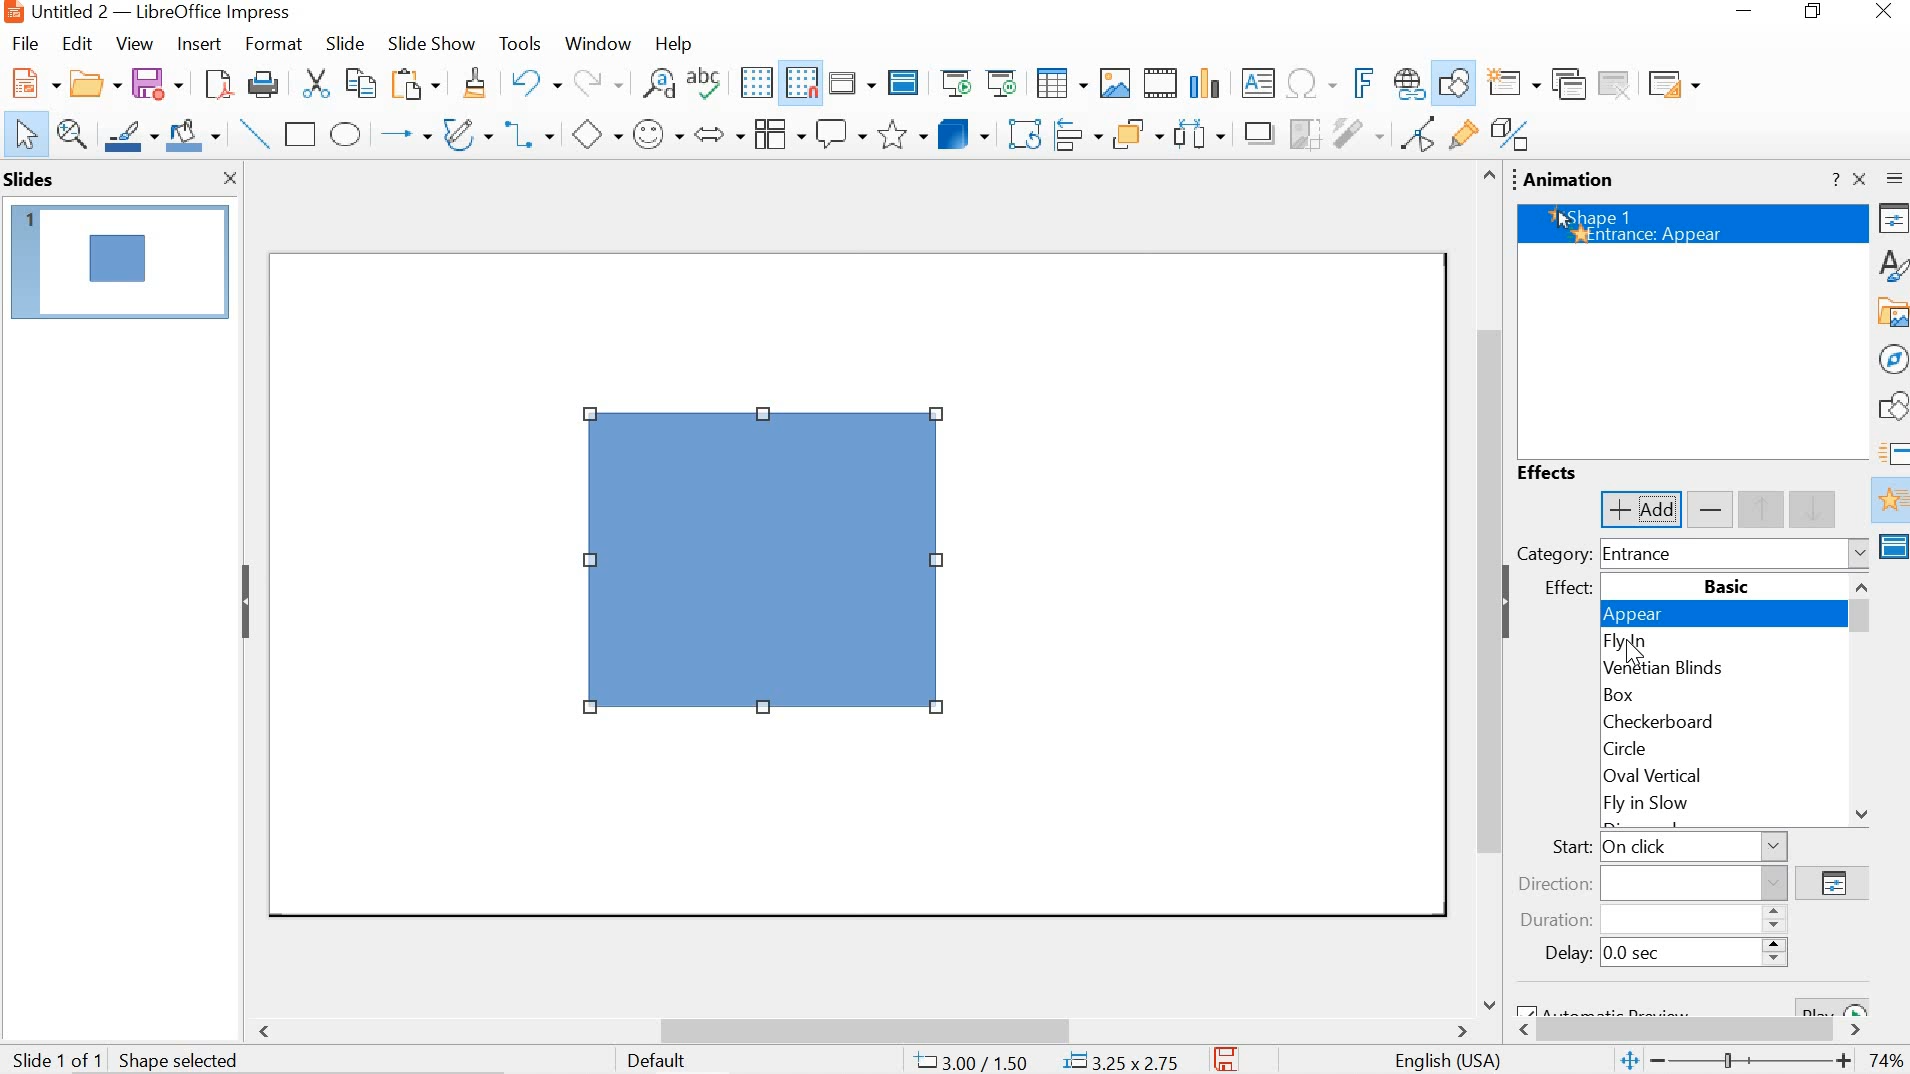 The height and width of the screenshot is (1074, 1910). Describe the element at coordinates (1410, 80) in the screenshot. I see `insert hyprlink` at that location.